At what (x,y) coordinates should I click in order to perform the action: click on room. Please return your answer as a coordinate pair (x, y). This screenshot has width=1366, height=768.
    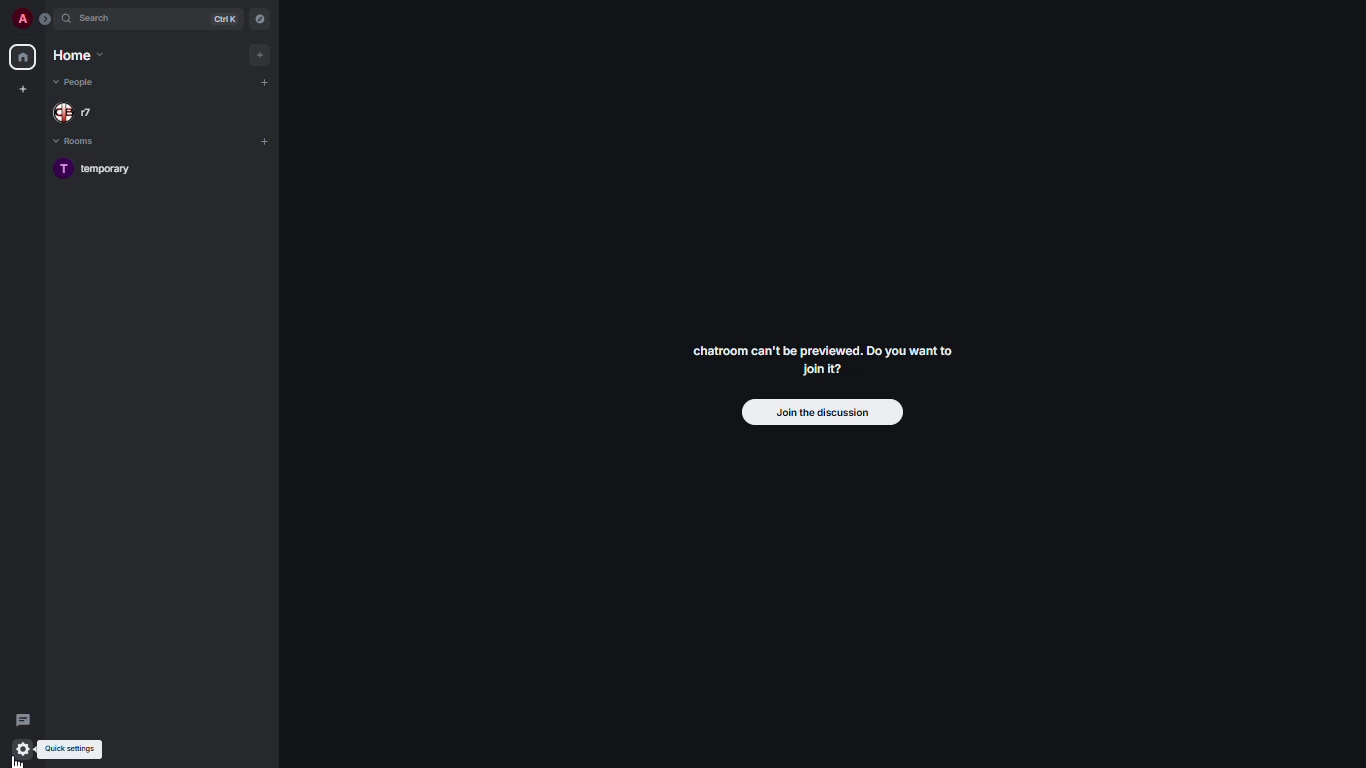
    Looking at the image, I should click on (103, 170).